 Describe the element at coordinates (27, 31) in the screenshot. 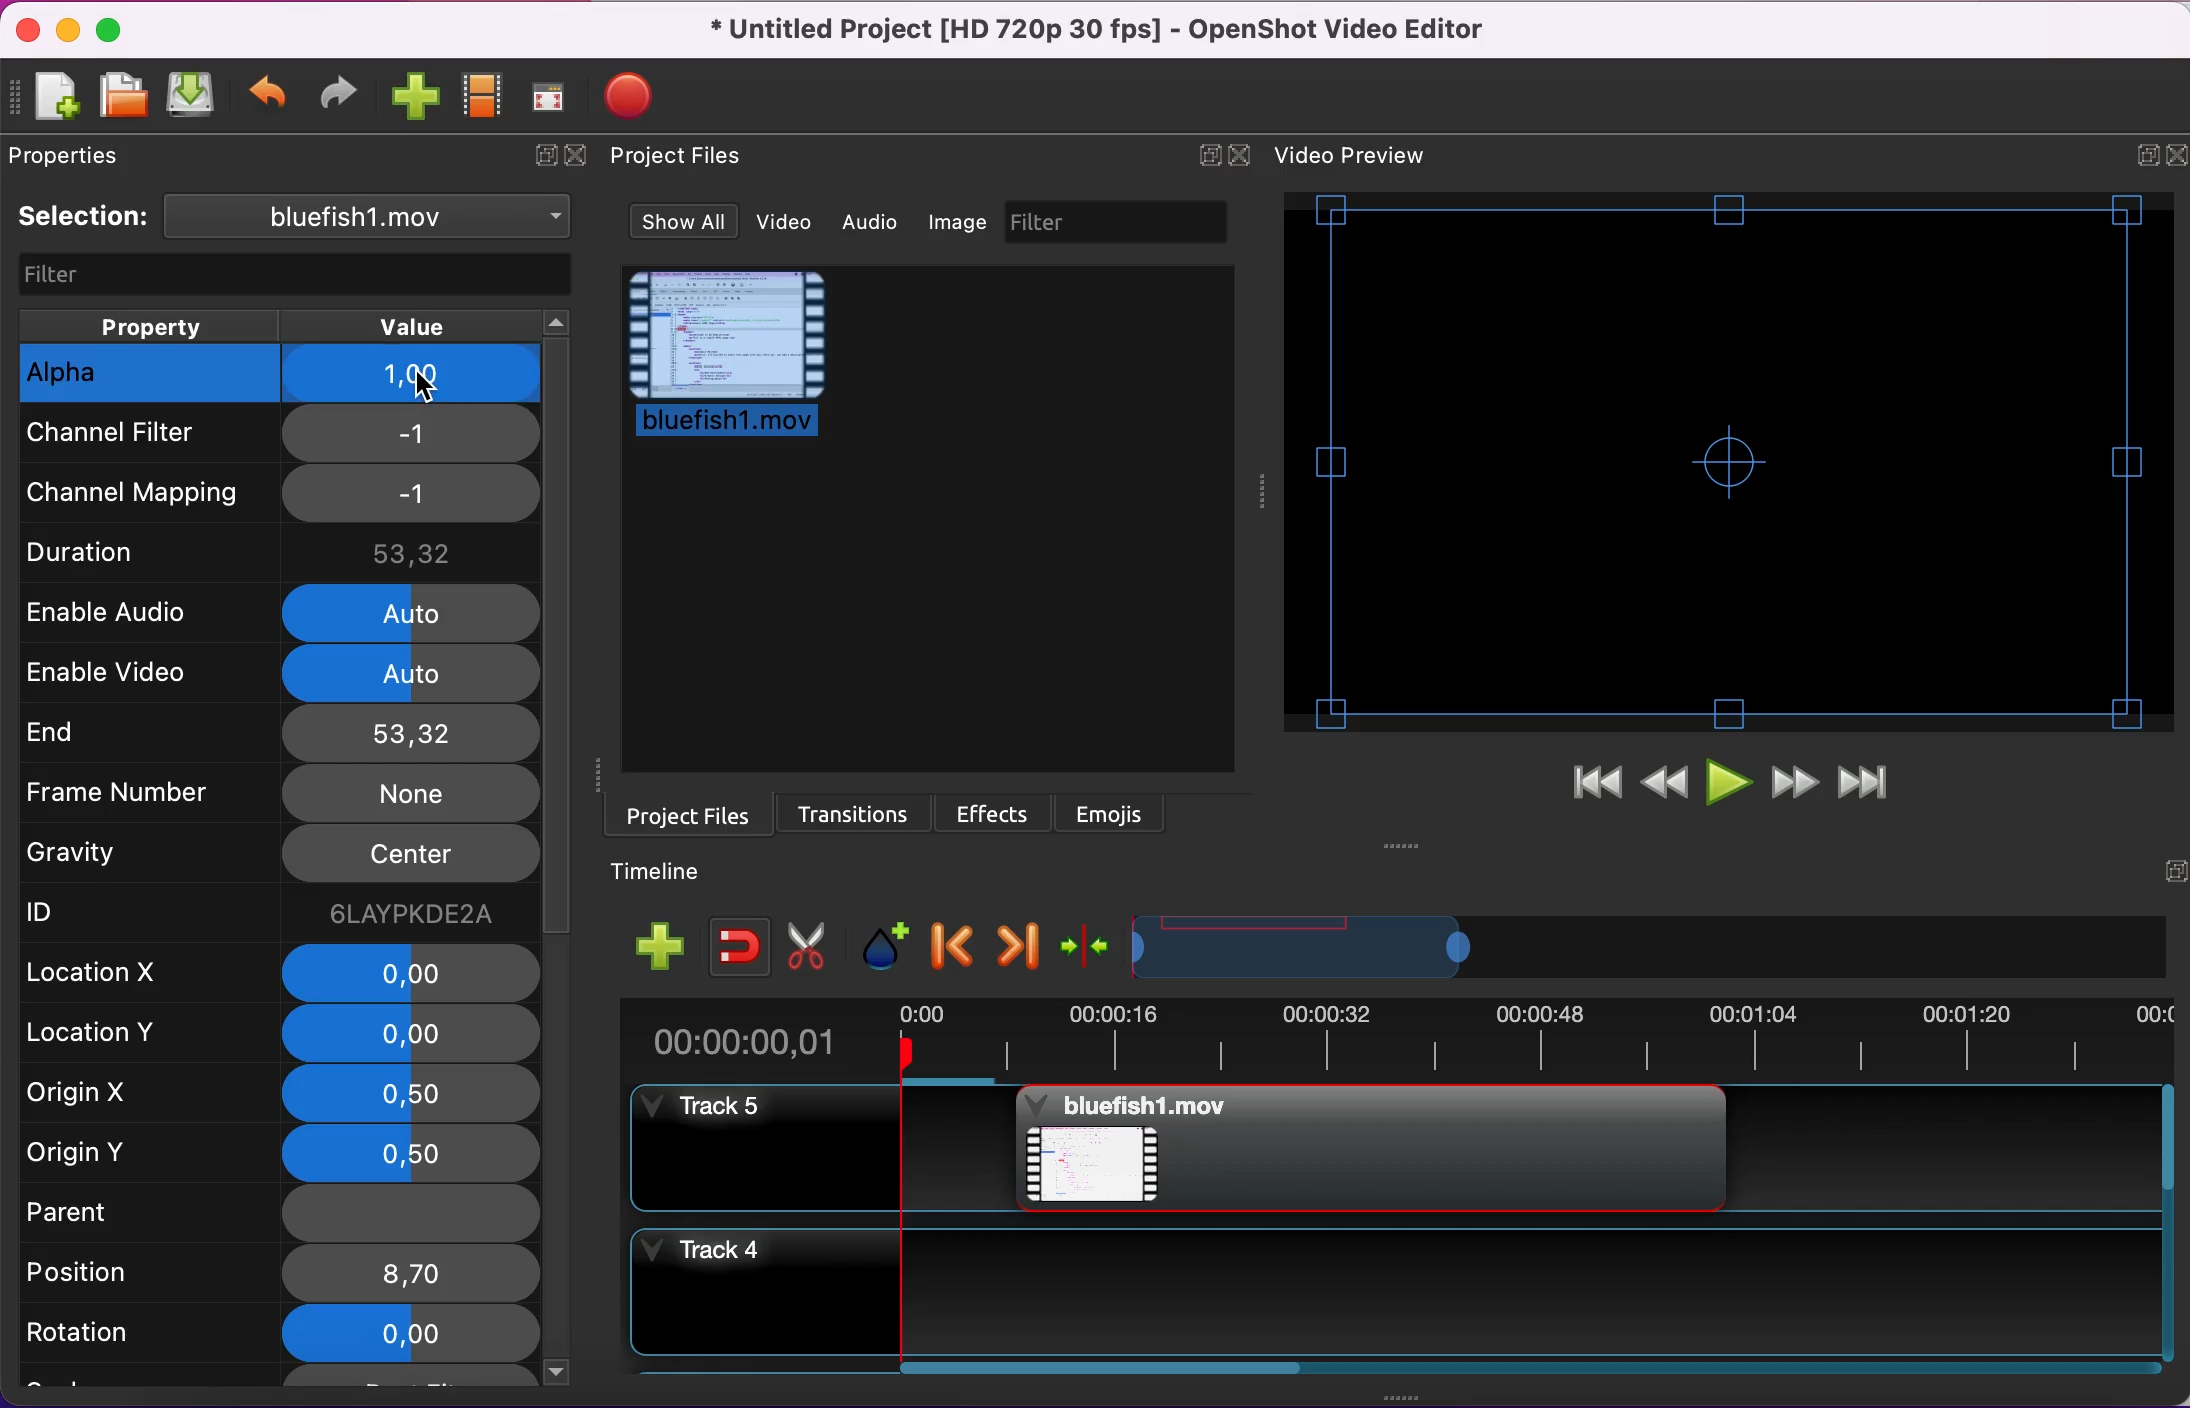

I see `close` at that location.